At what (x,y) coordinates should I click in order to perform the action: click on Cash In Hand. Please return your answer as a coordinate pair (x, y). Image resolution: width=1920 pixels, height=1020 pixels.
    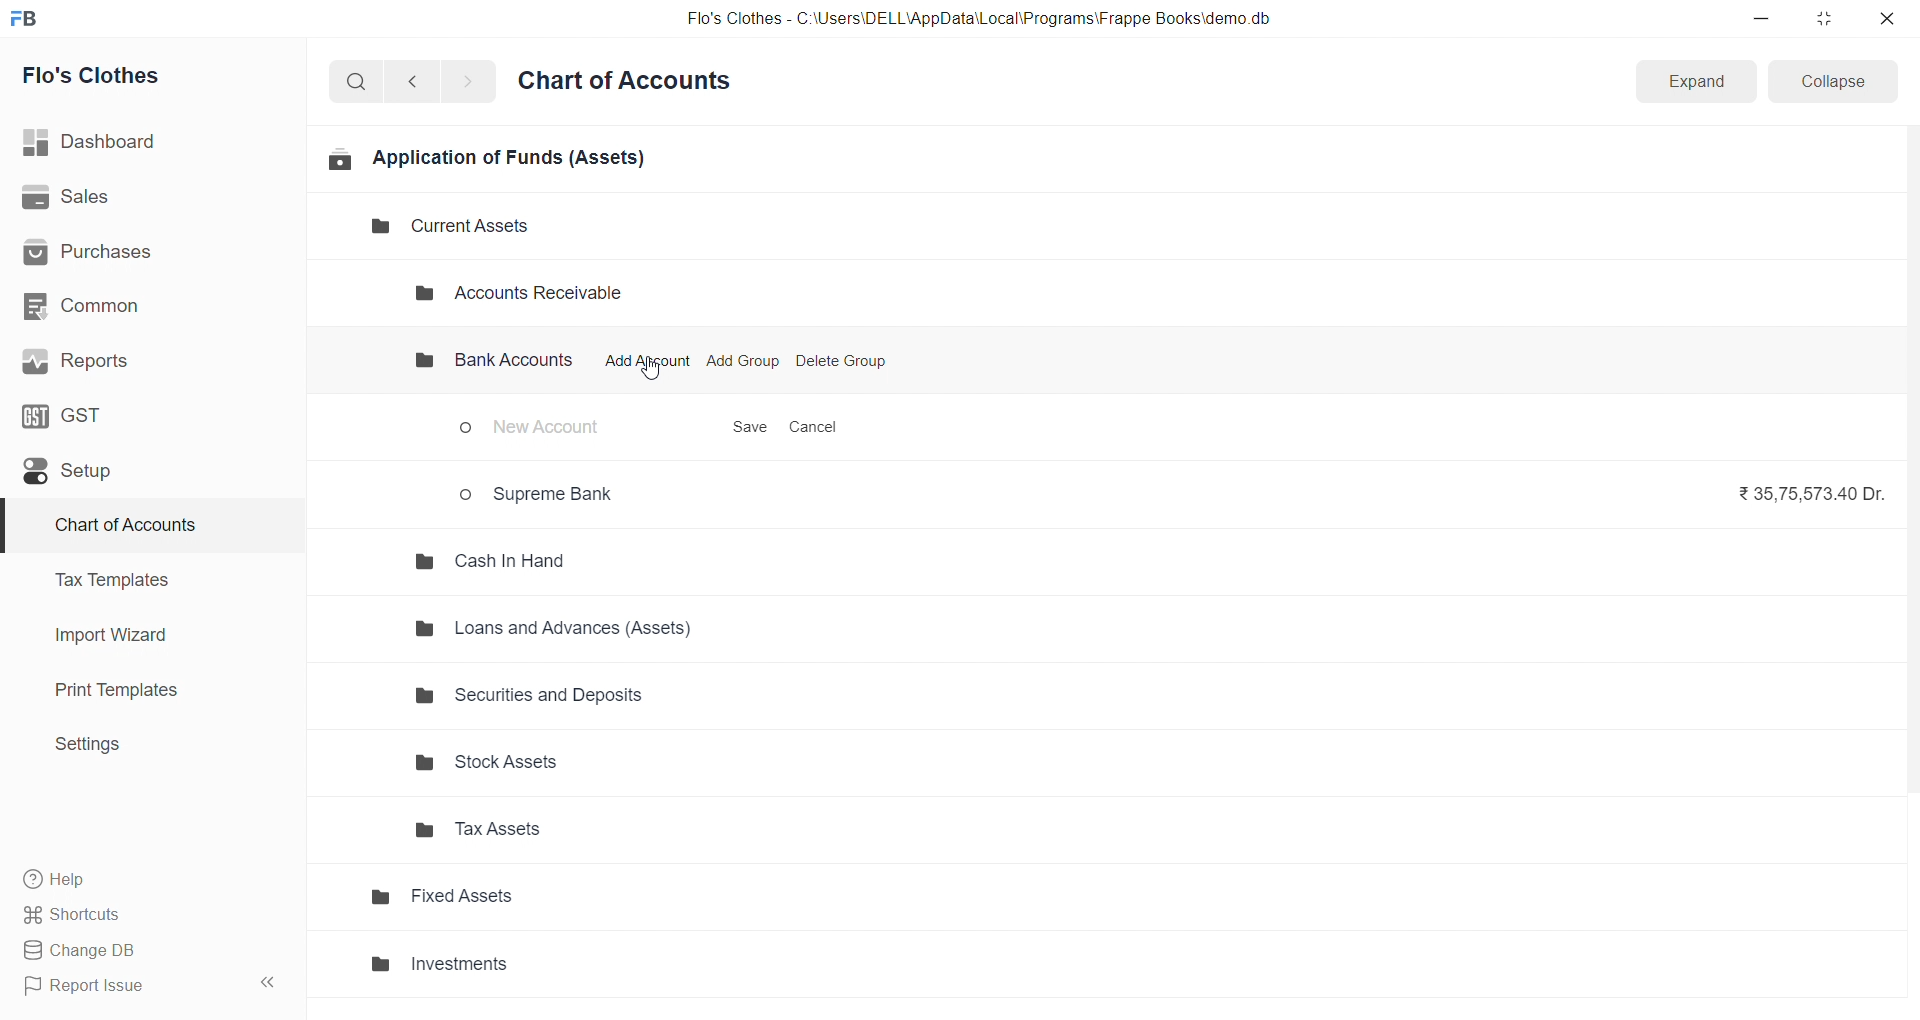
    Looking at the image, I should click on (498, 560).